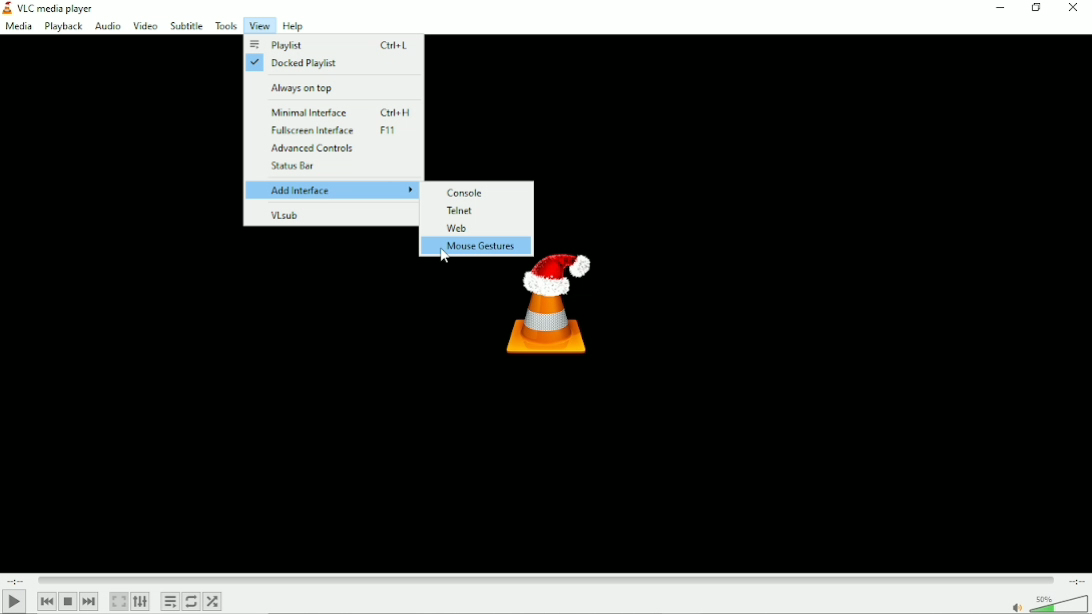  What do you see at coordinates (1075, 580) in the screenshot?
I see `Total duration` at bounding box center [1075, 580].